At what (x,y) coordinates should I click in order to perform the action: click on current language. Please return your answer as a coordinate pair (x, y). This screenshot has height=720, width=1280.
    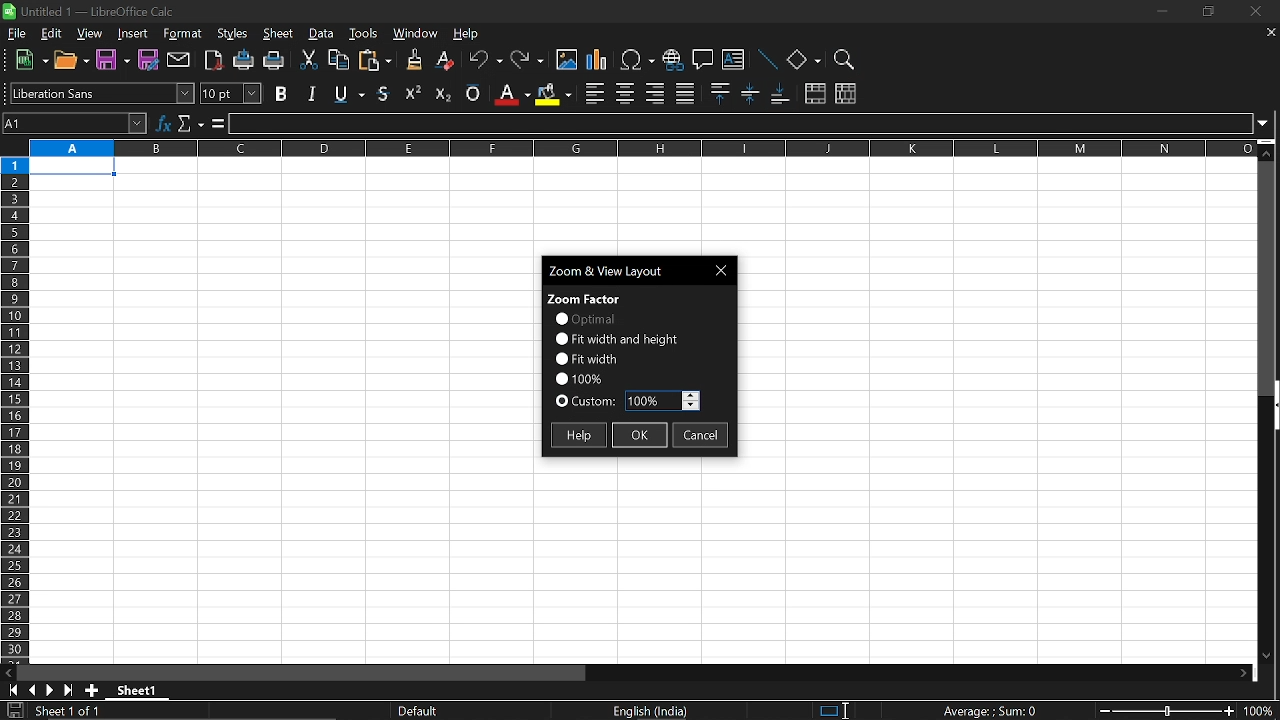
    Looking at the image, I should click on (652, 711).